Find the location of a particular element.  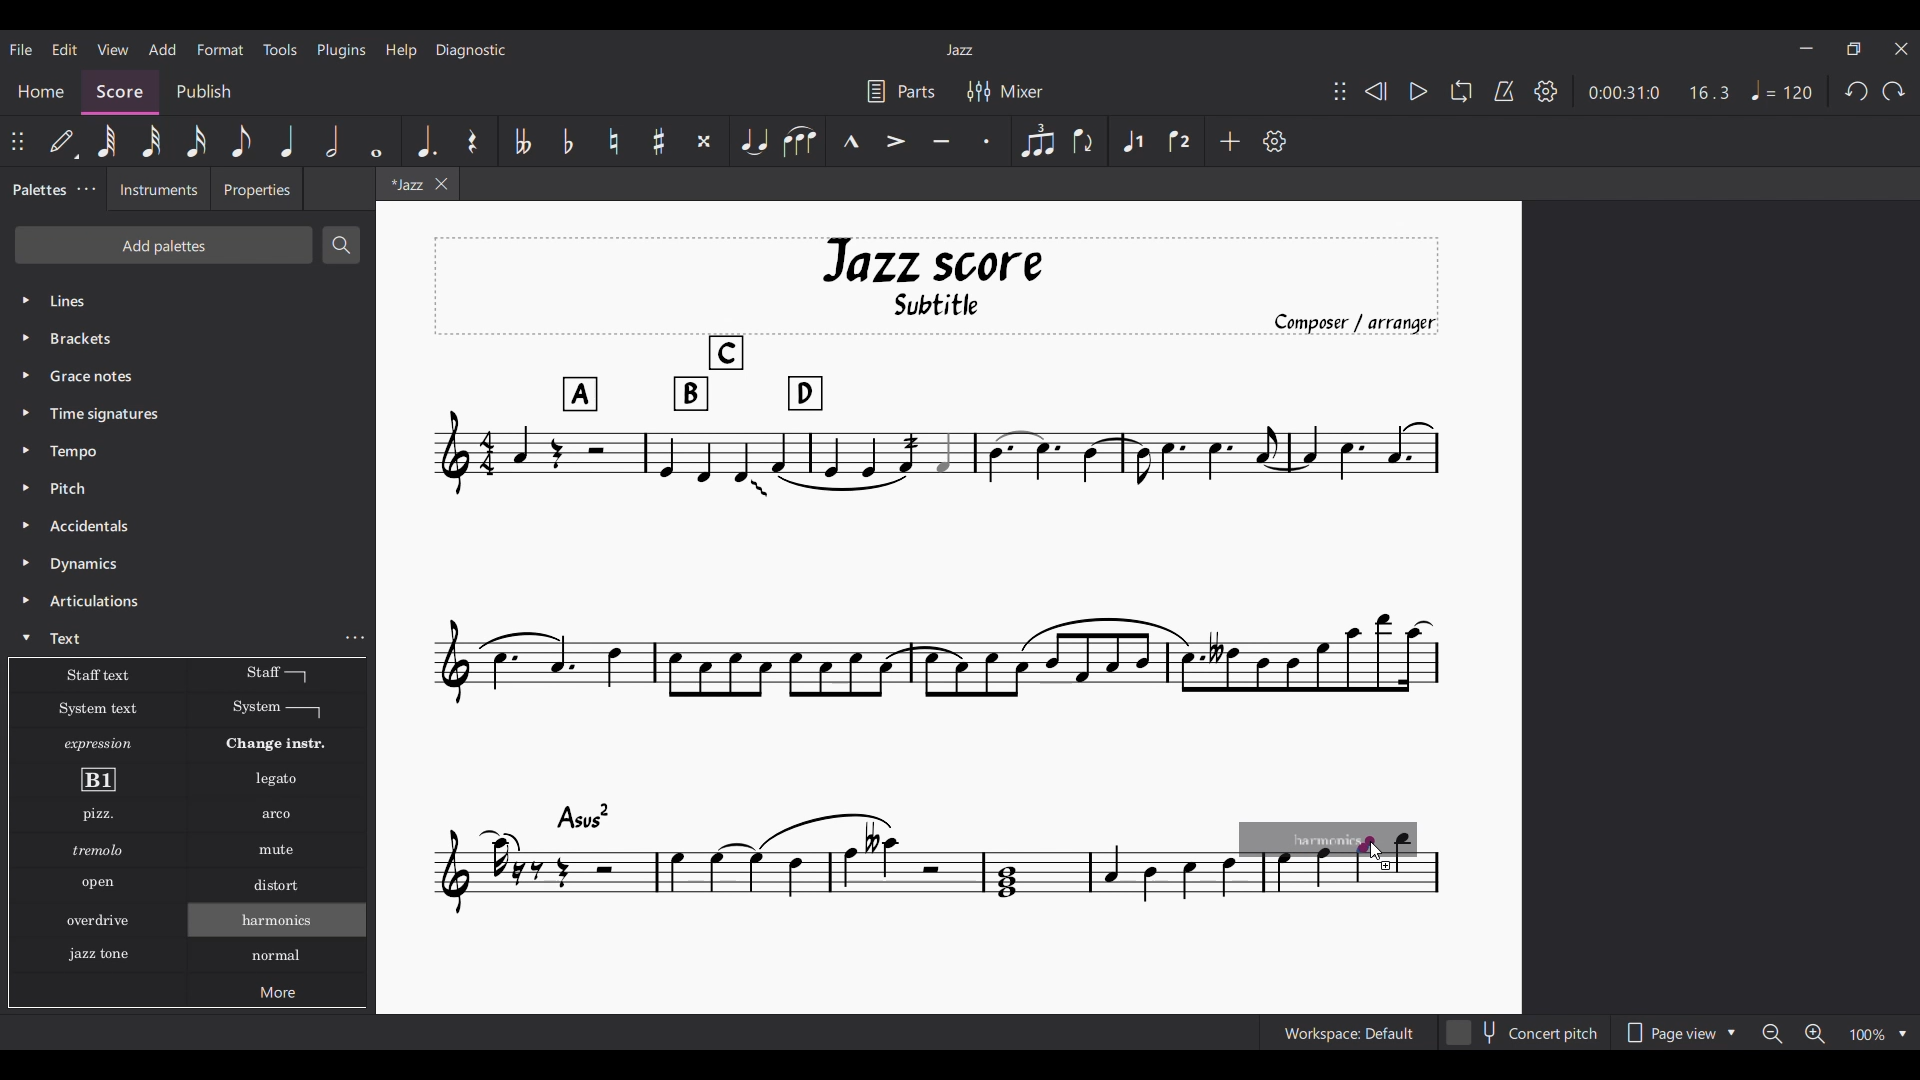

Articulation is located at coordinates (97, 602).